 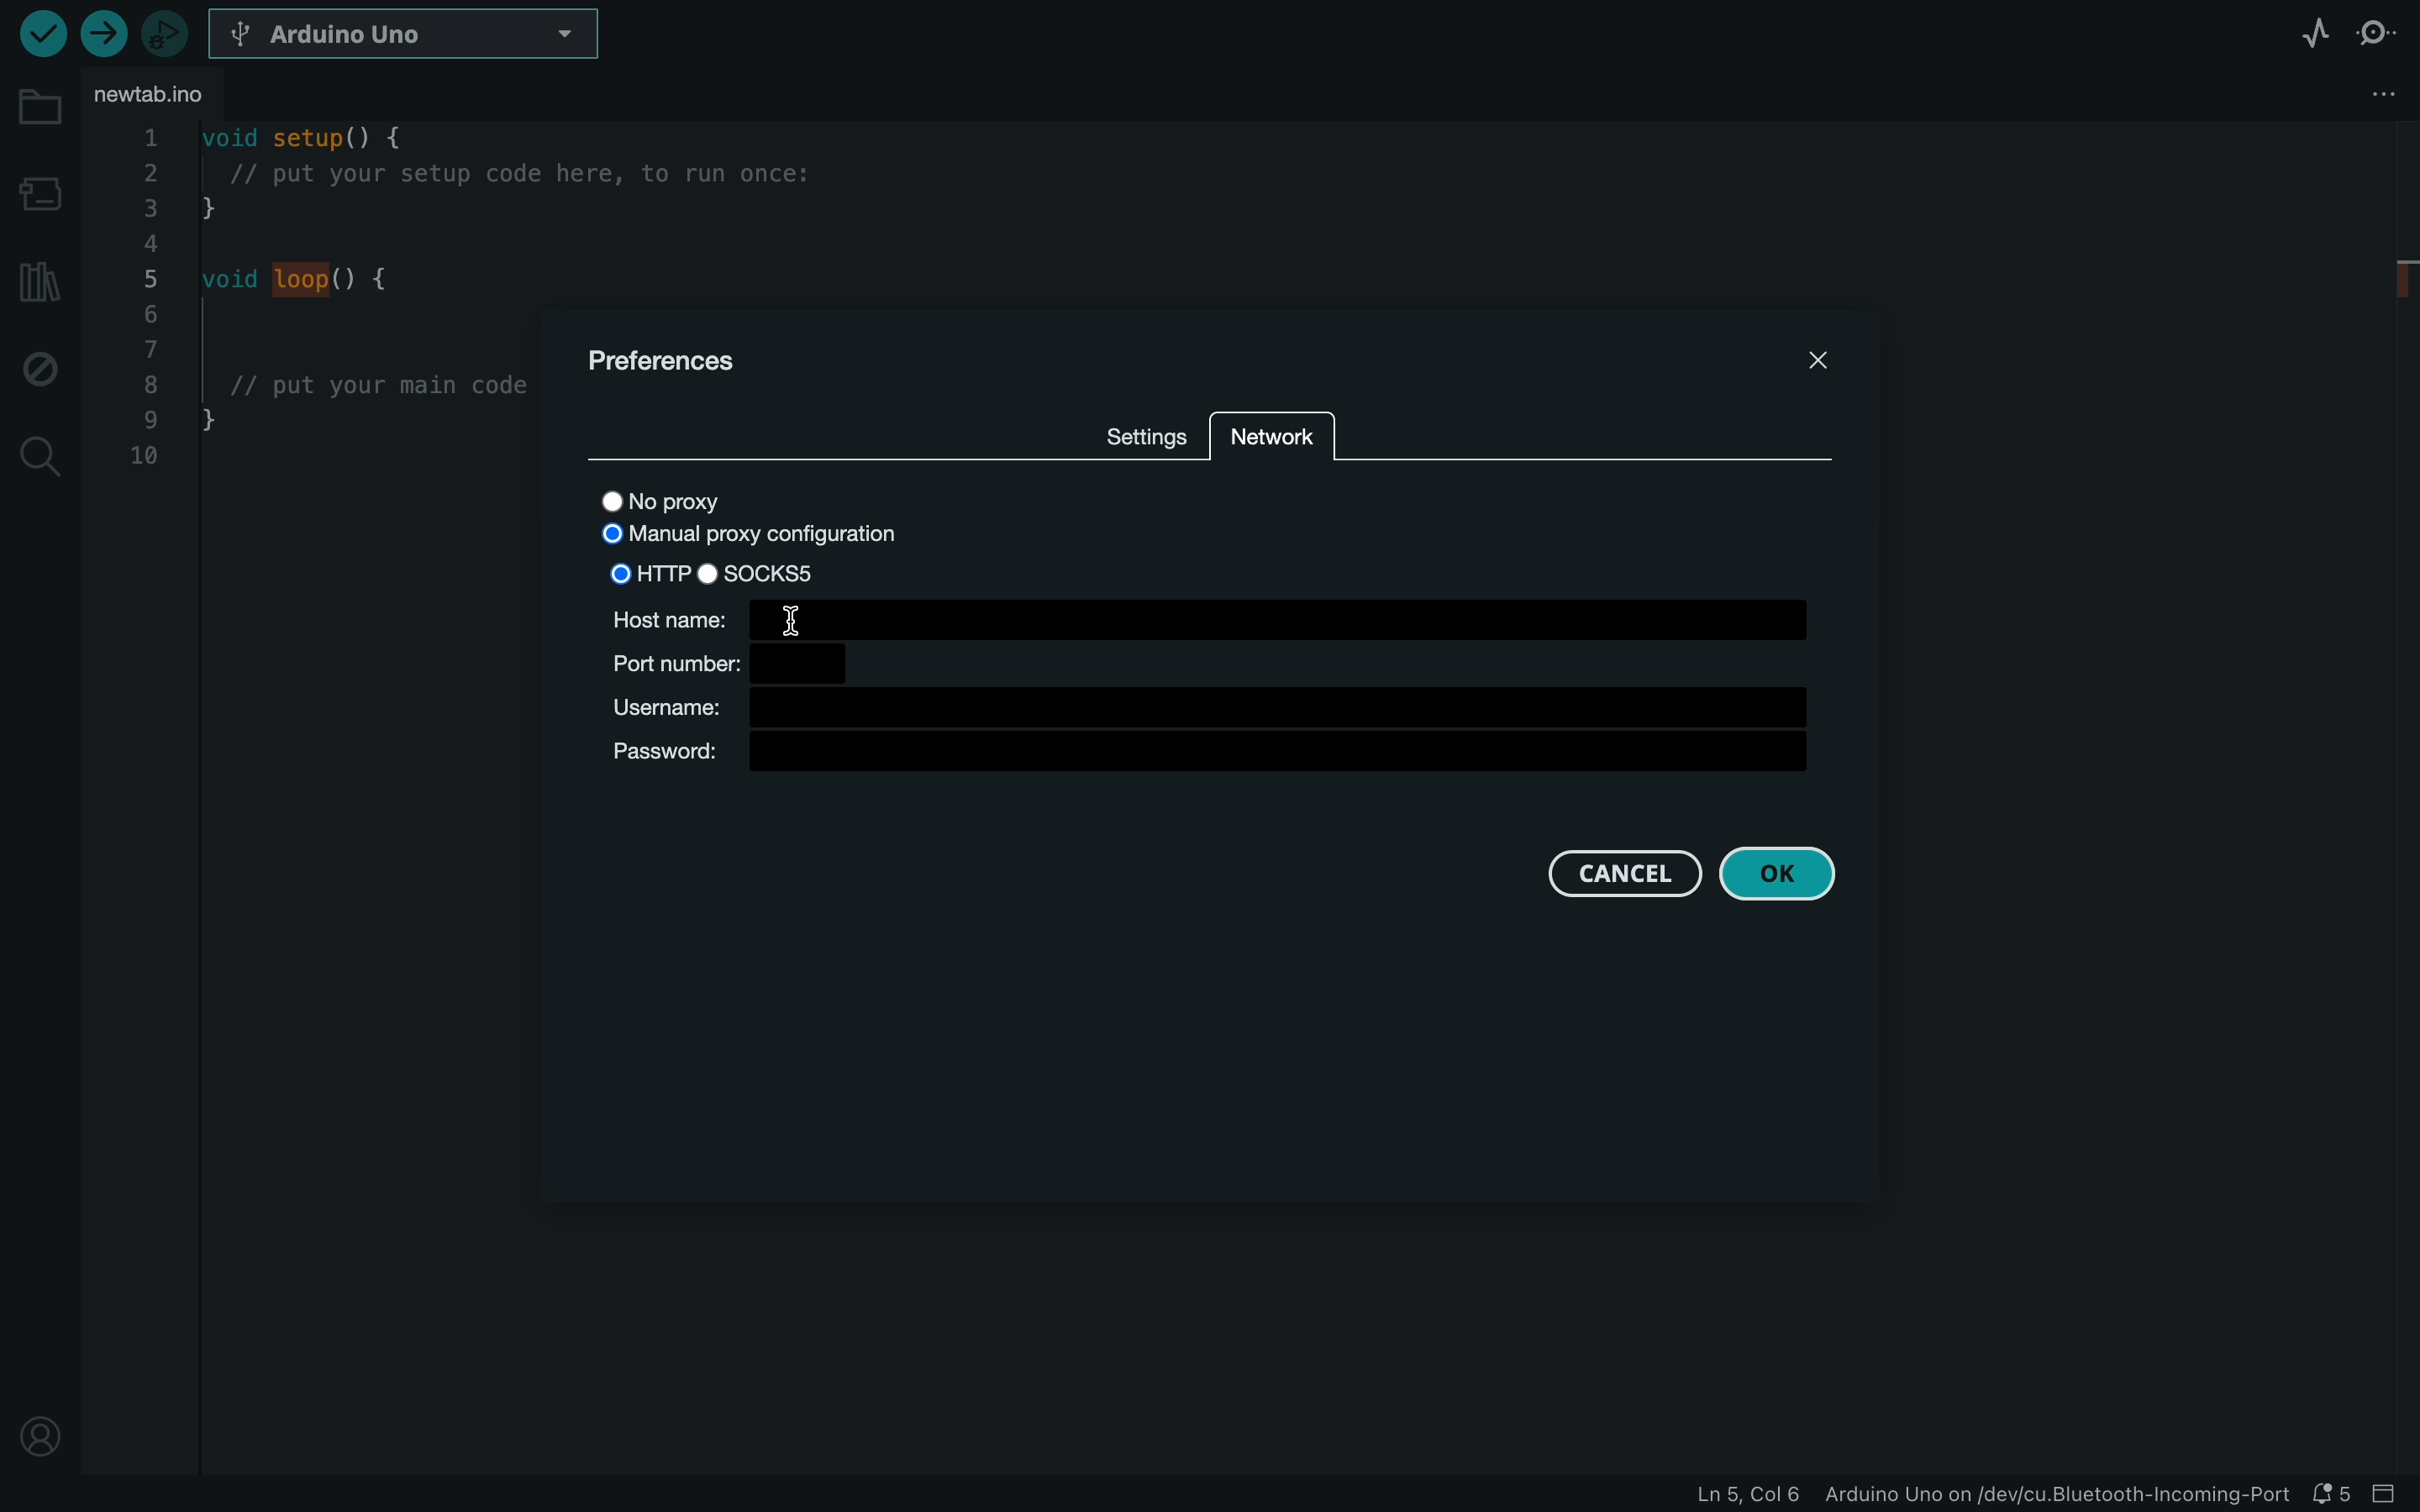 What do you see at coordinates (40, 190) in the screenshot?
I see `board manager` at bounding box center [40, 190].